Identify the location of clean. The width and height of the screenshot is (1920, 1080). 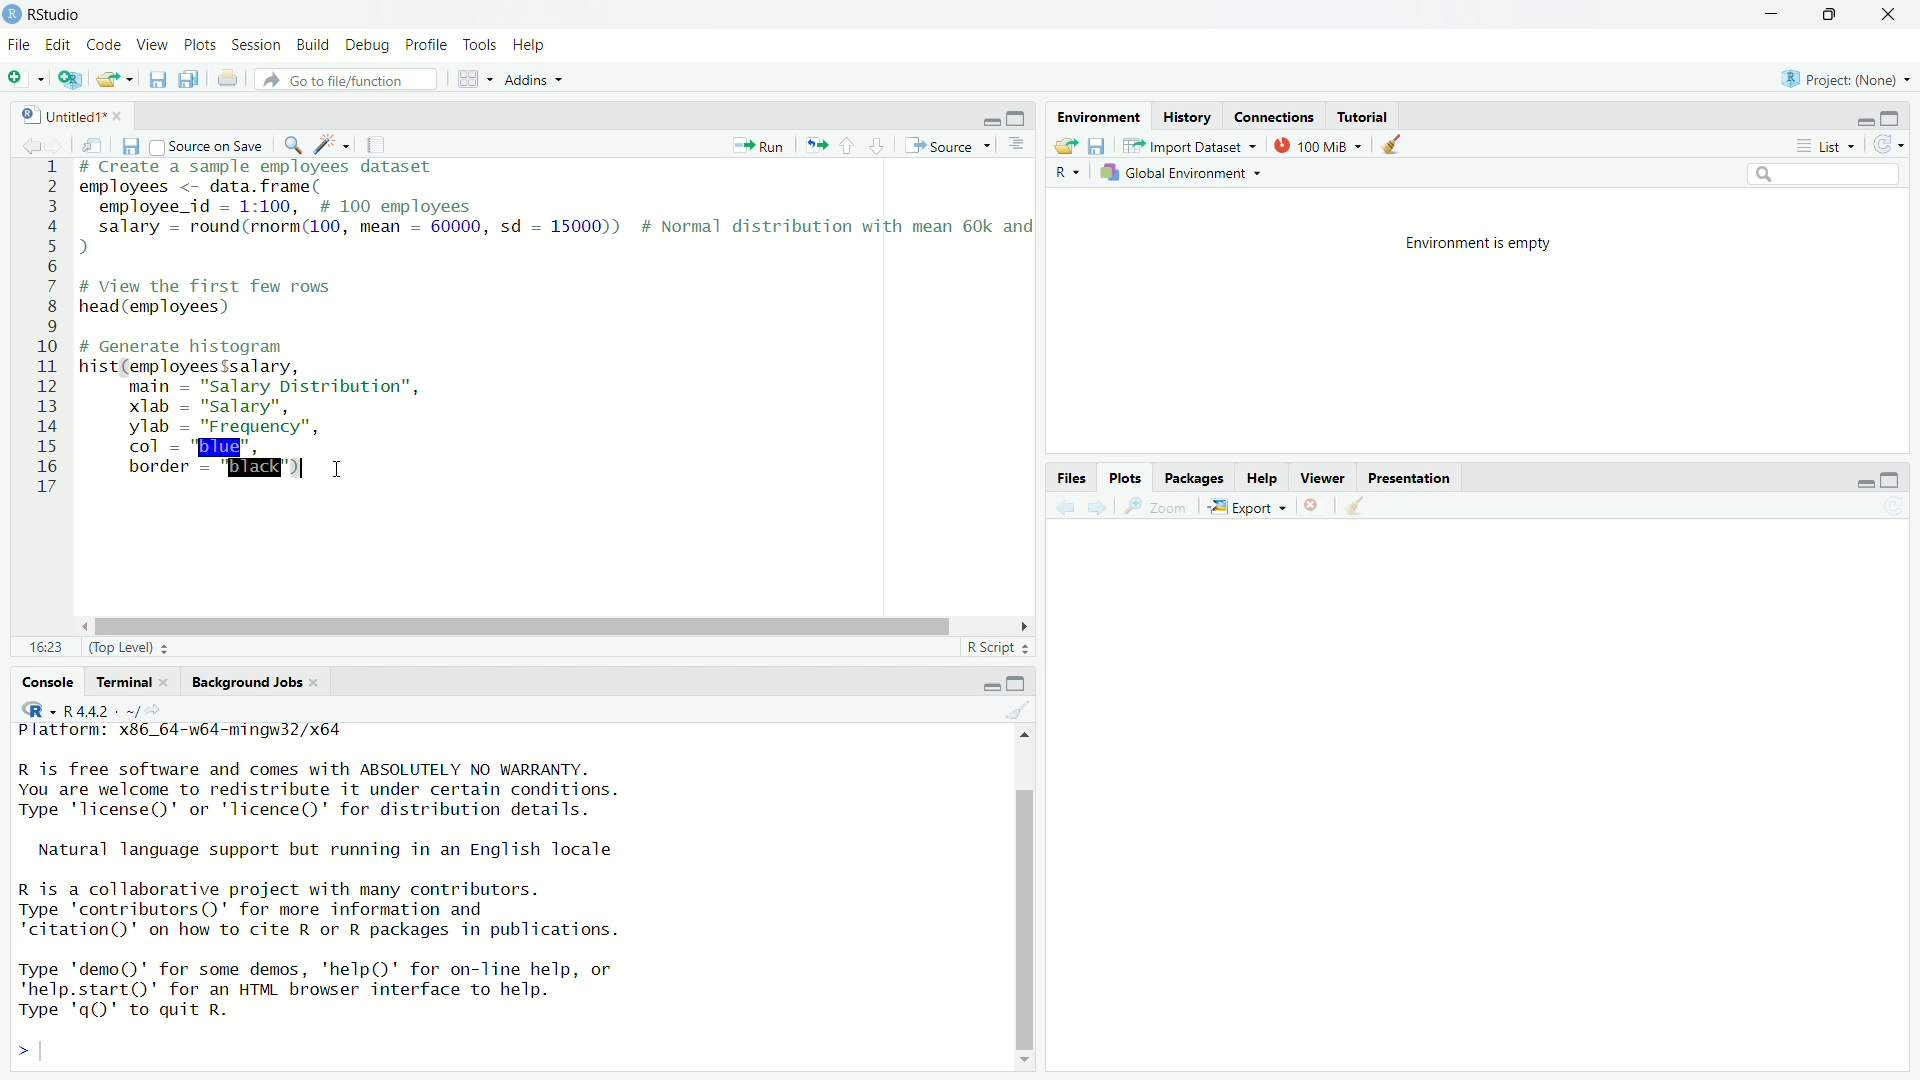
(1359, 506).